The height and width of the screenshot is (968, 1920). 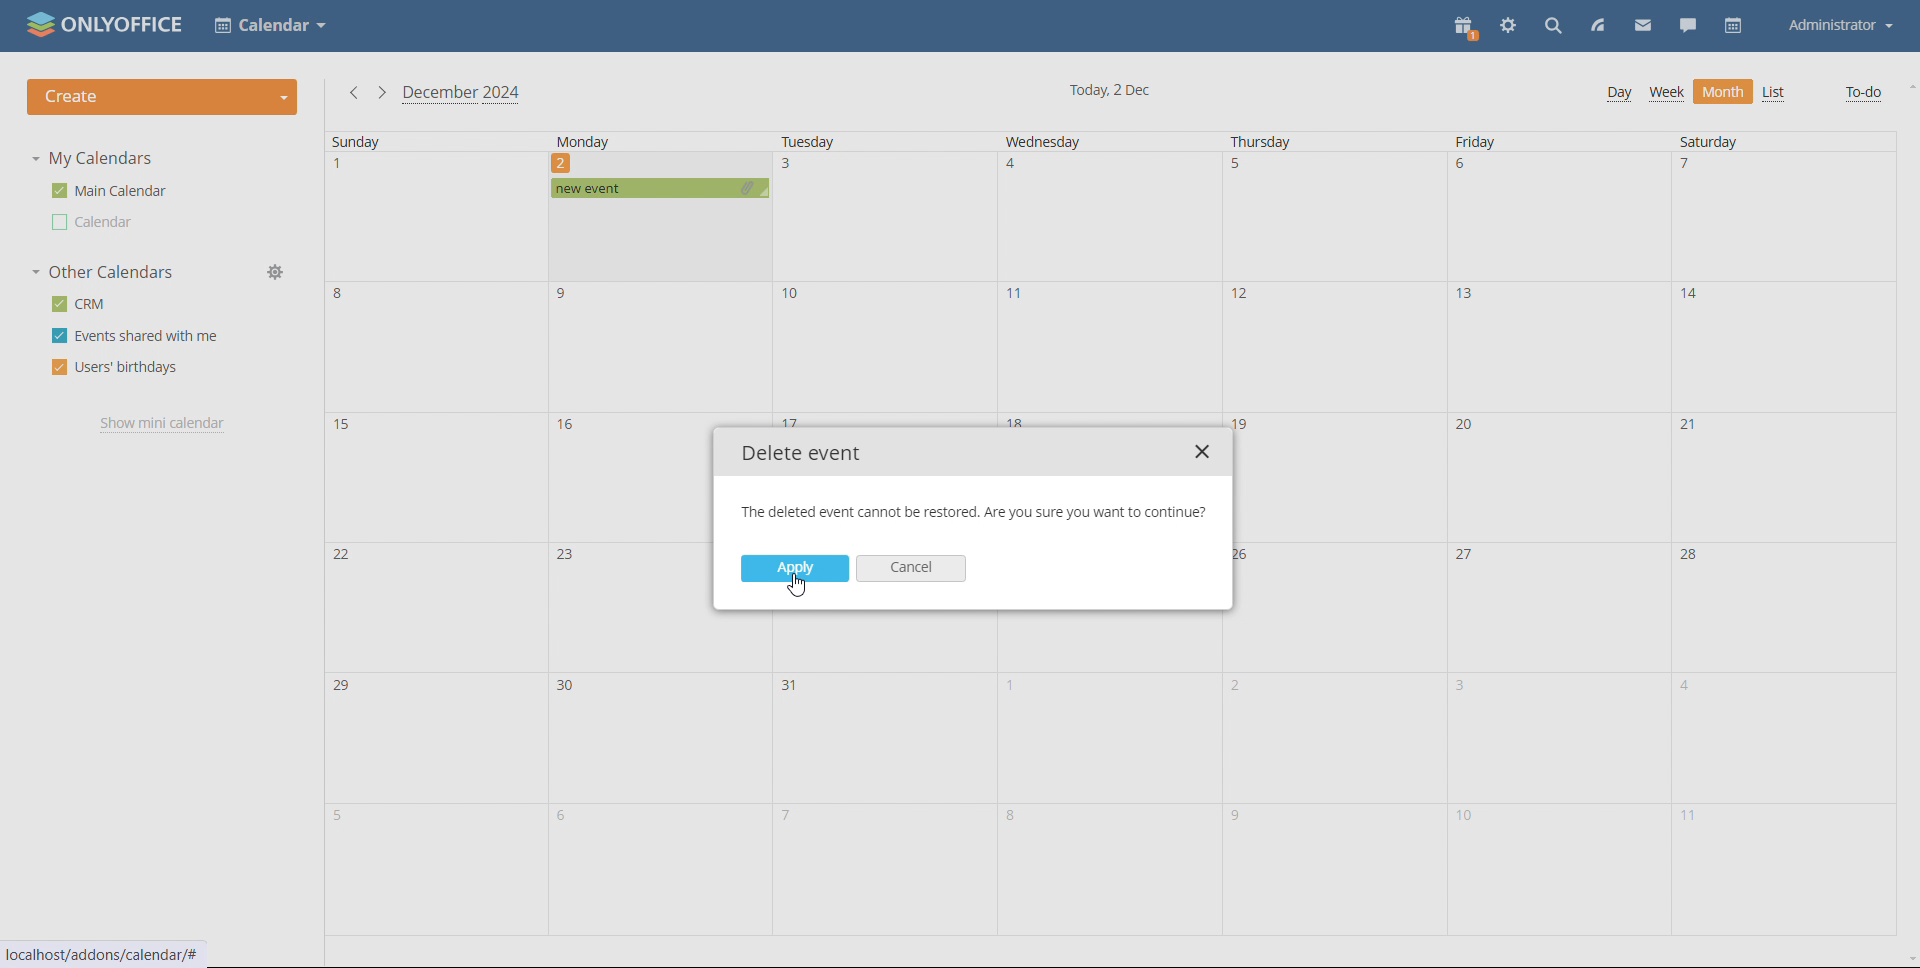 I want to click on my calendars, so click(x=90, y=159).